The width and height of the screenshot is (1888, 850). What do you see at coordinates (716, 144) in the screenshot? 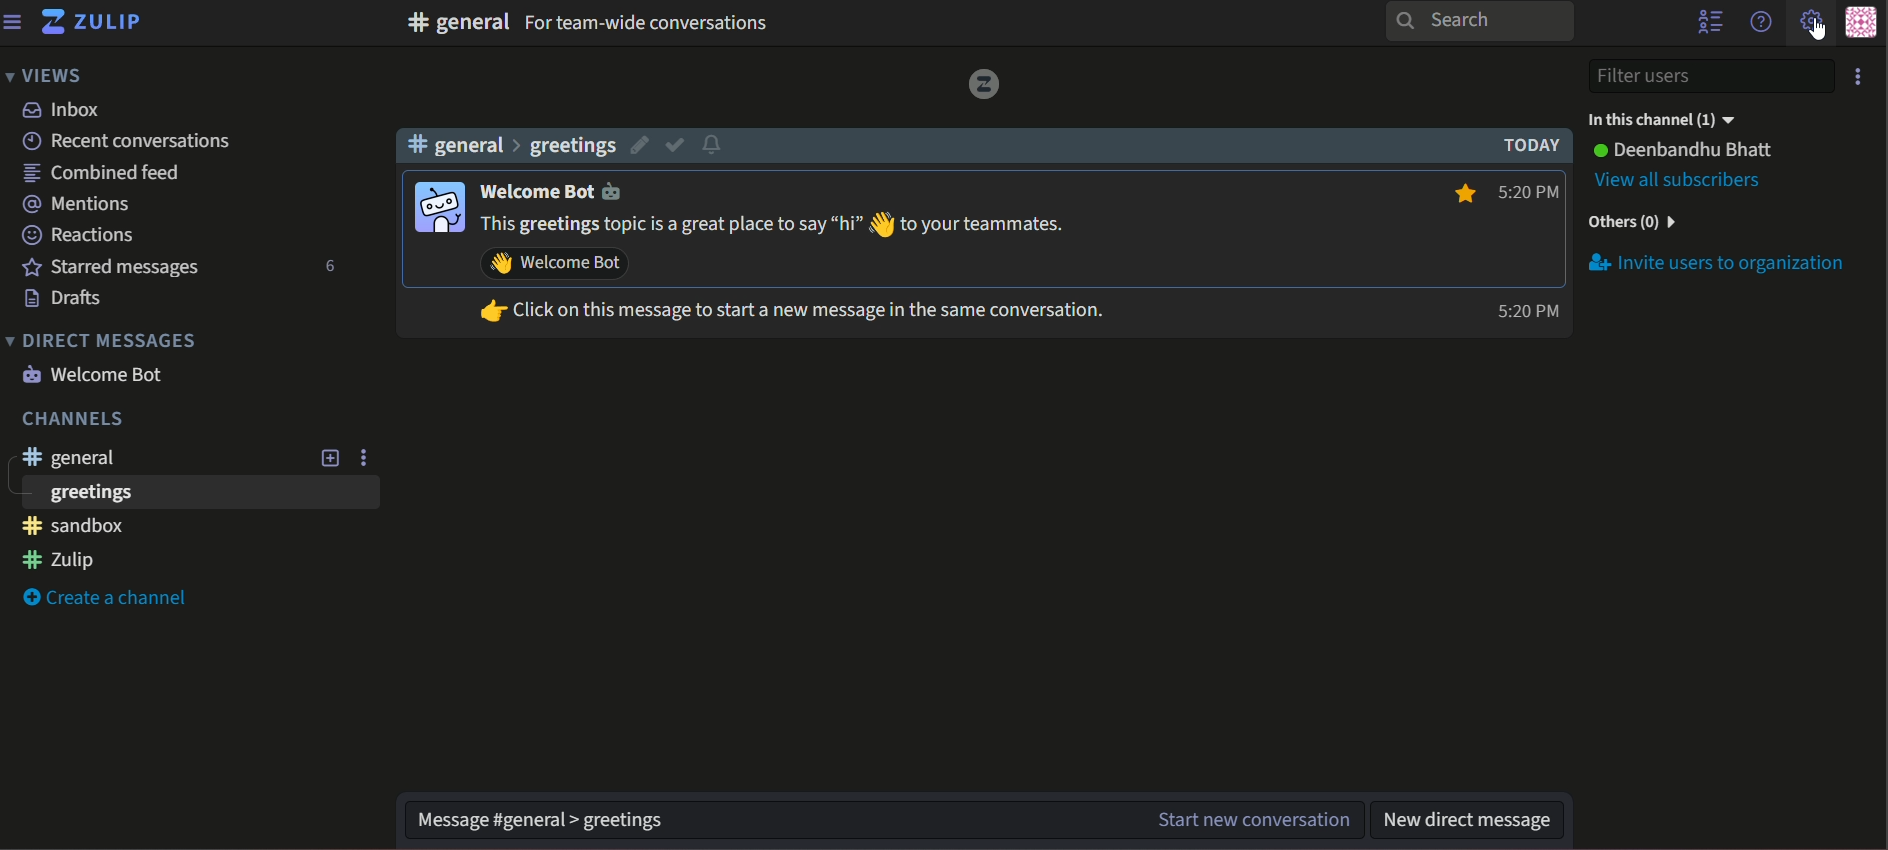
I see `notify` at bounding box center [716, 144].